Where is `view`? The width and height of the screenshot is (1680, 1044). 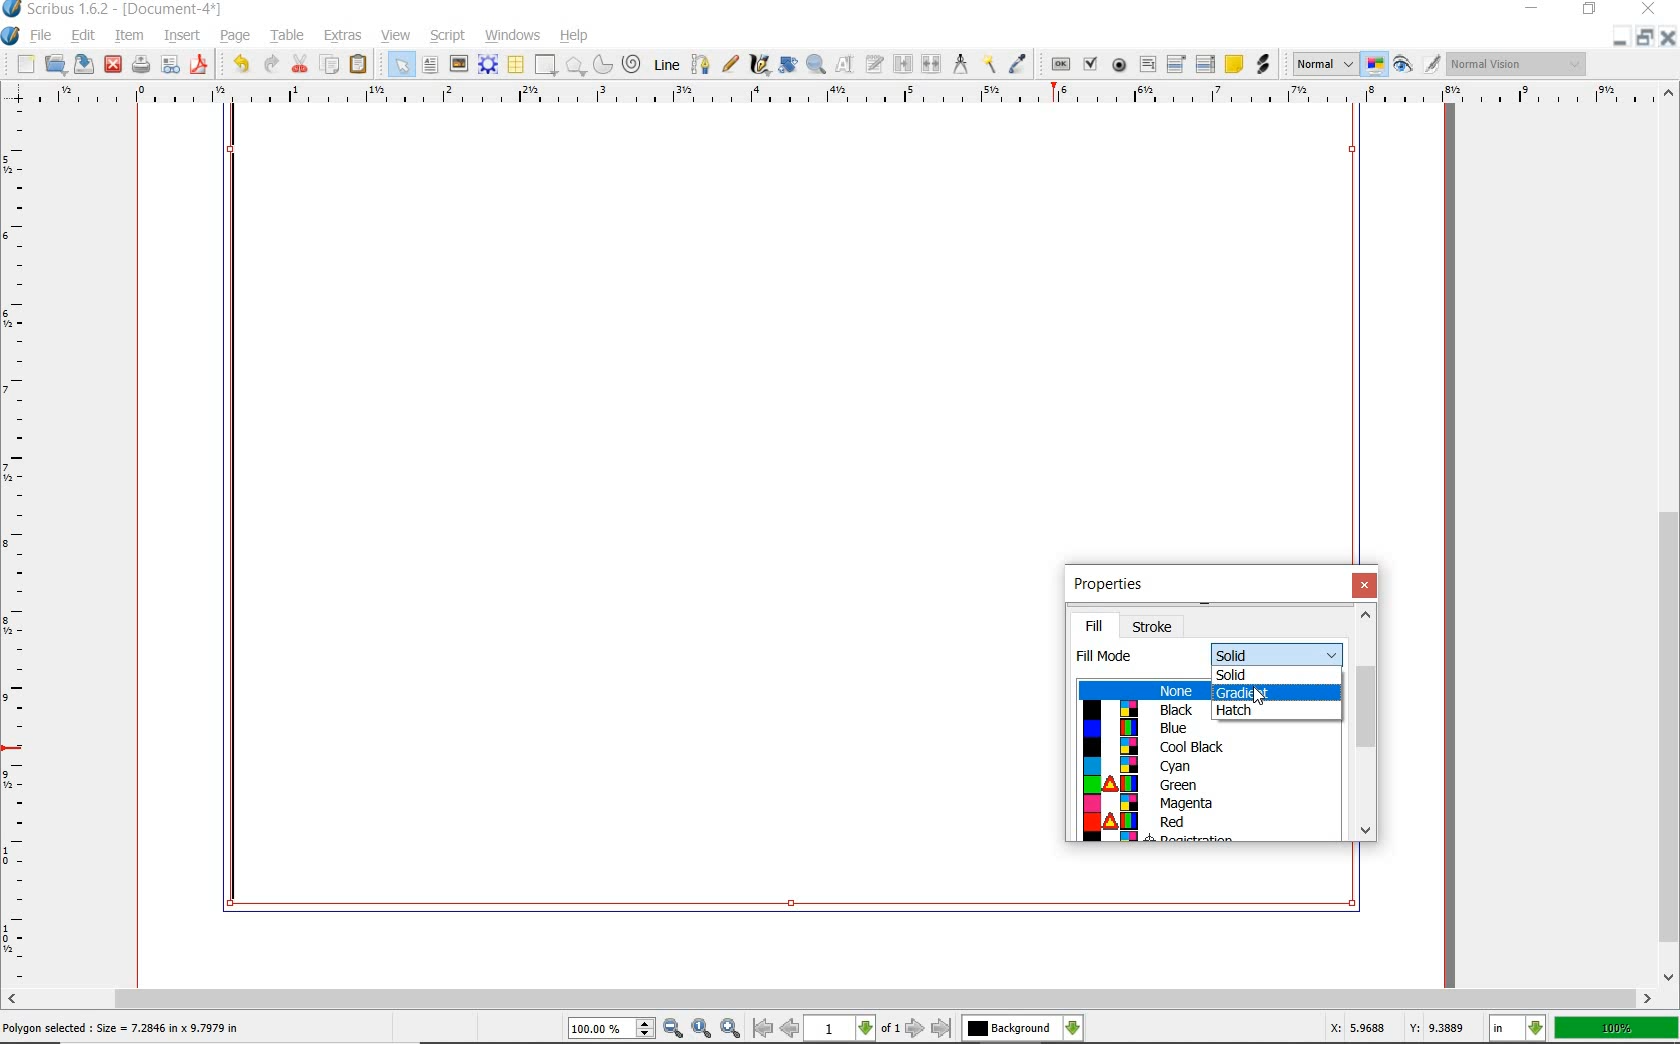 view is located at coordinates (396, 36).